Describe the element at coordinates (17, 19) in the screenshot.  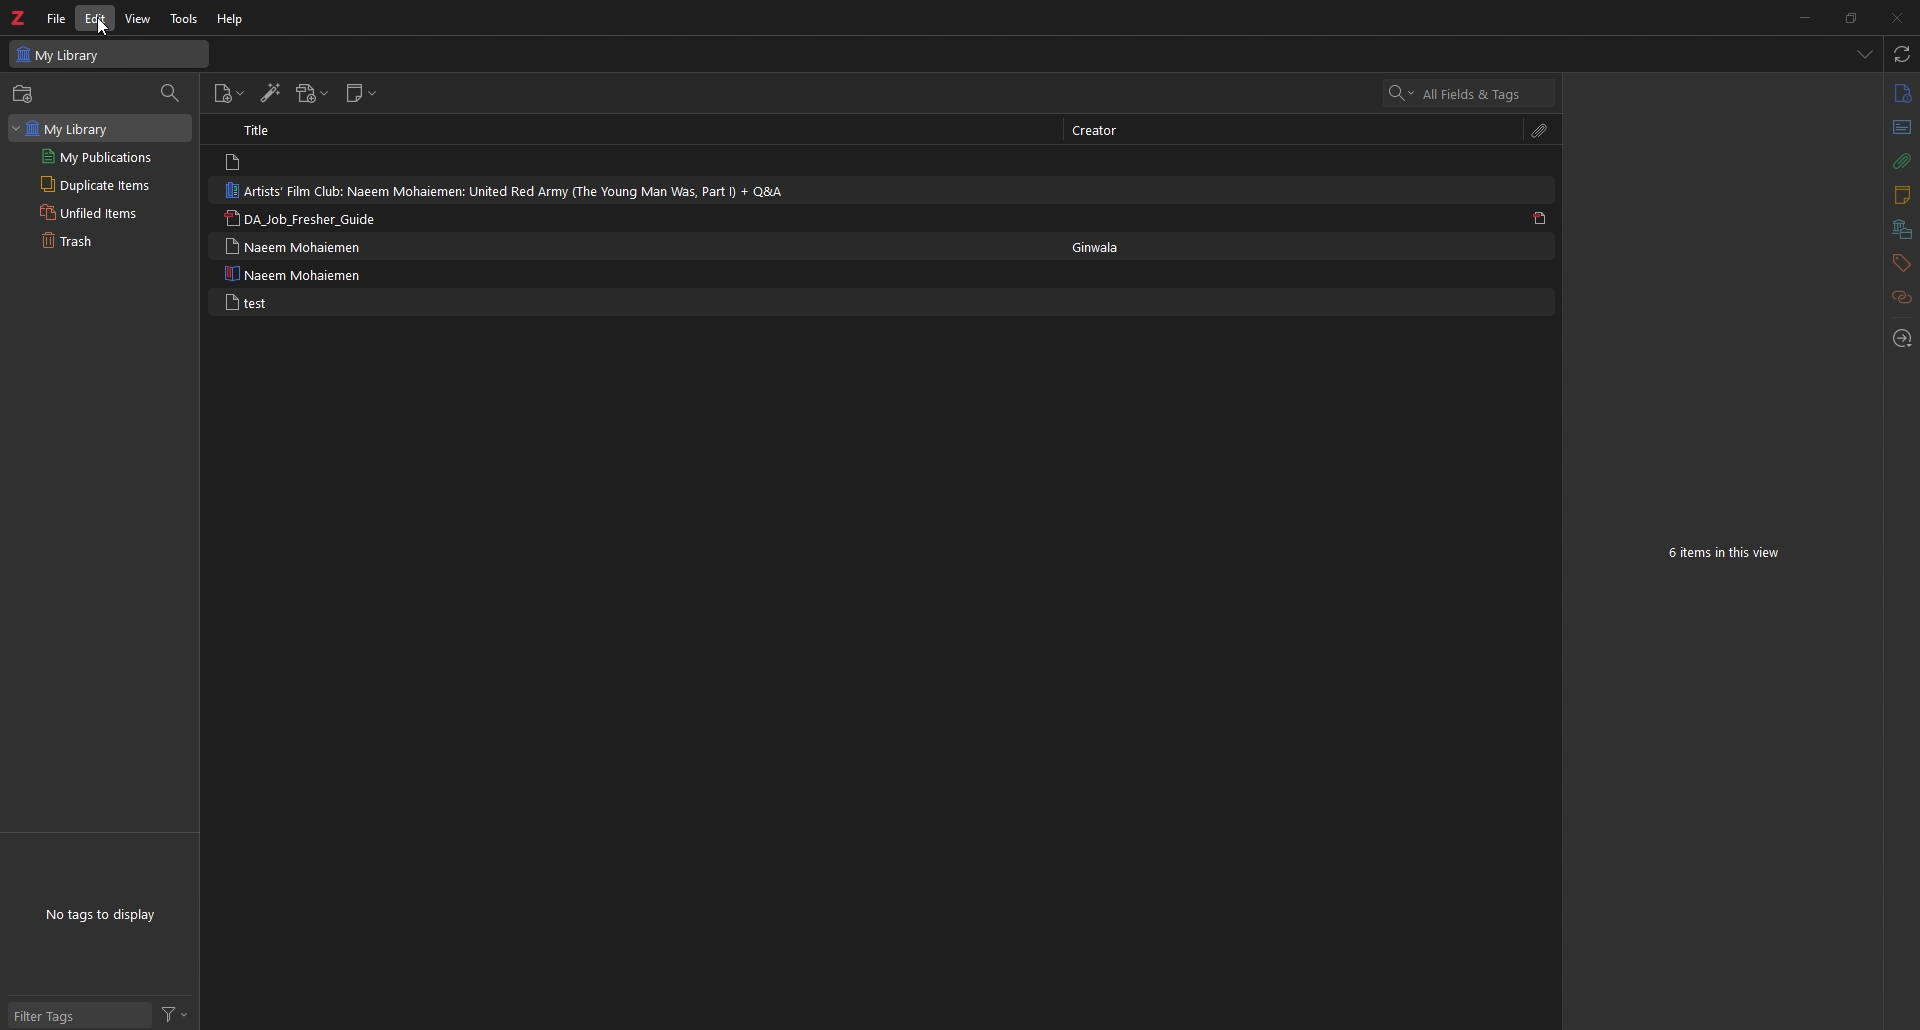
I see `zotero logo` at that location.